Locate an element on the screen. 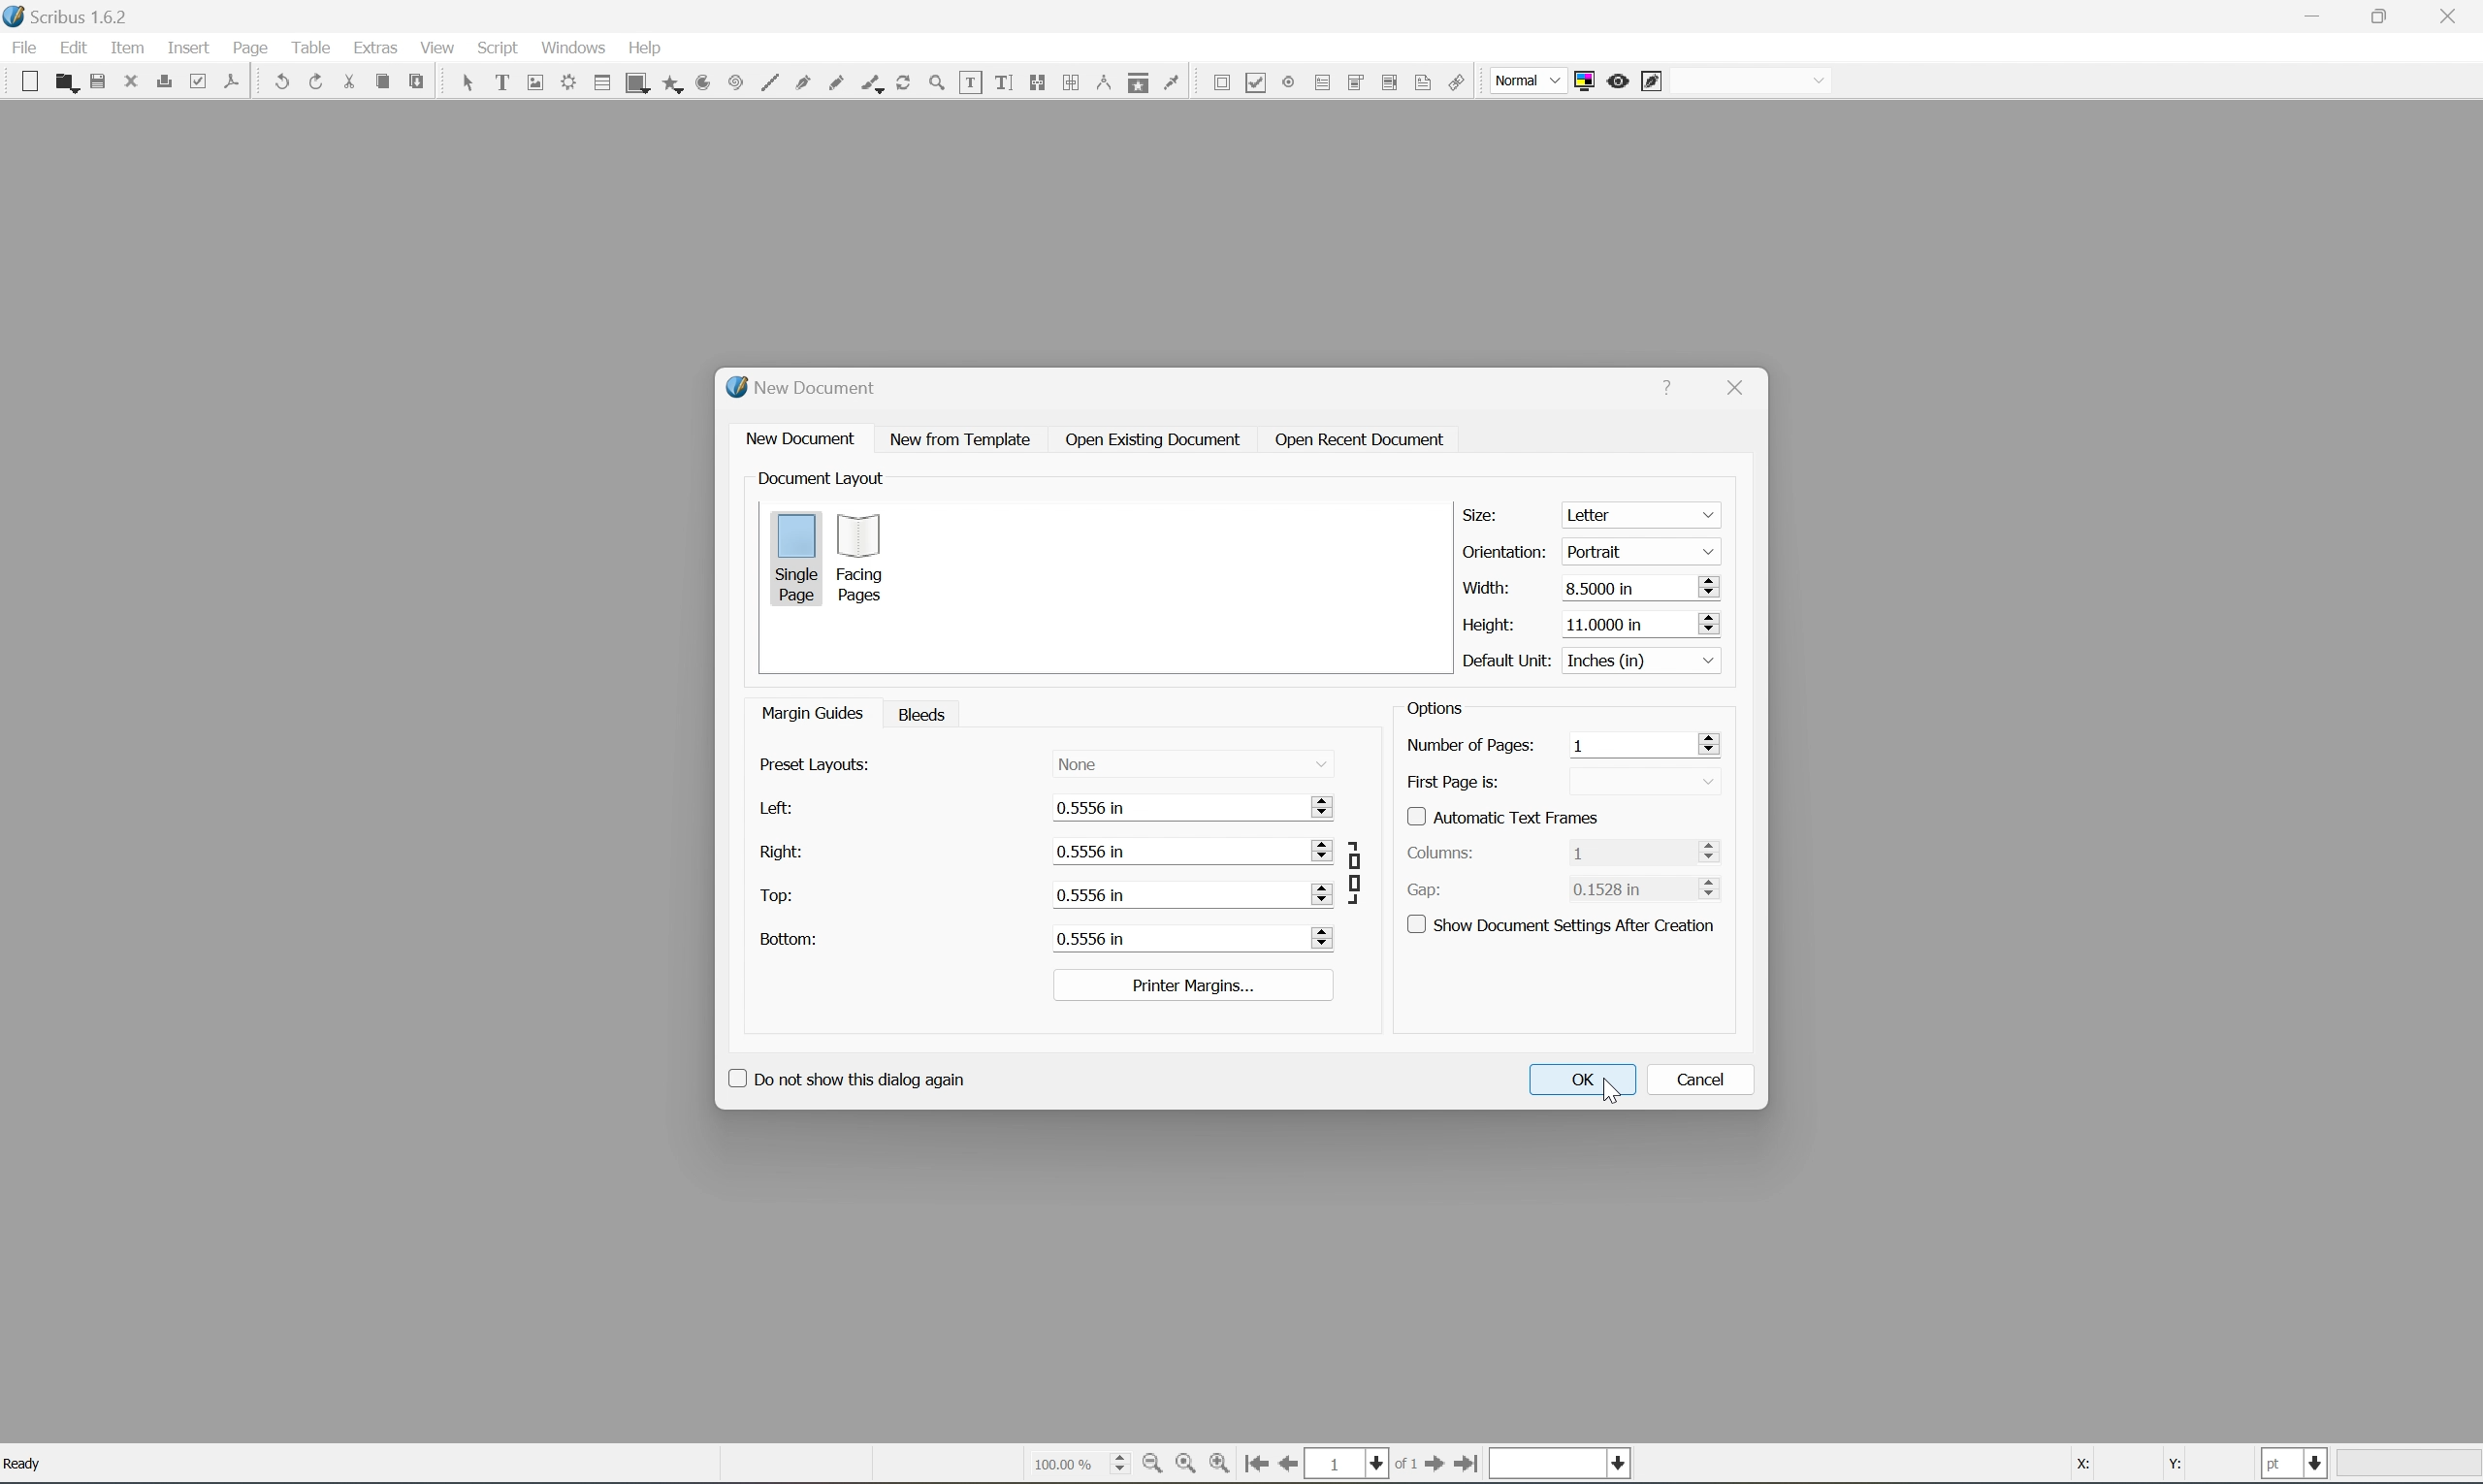 The image size is (2483, 1484). select frame is located at coordinates (469, 85).